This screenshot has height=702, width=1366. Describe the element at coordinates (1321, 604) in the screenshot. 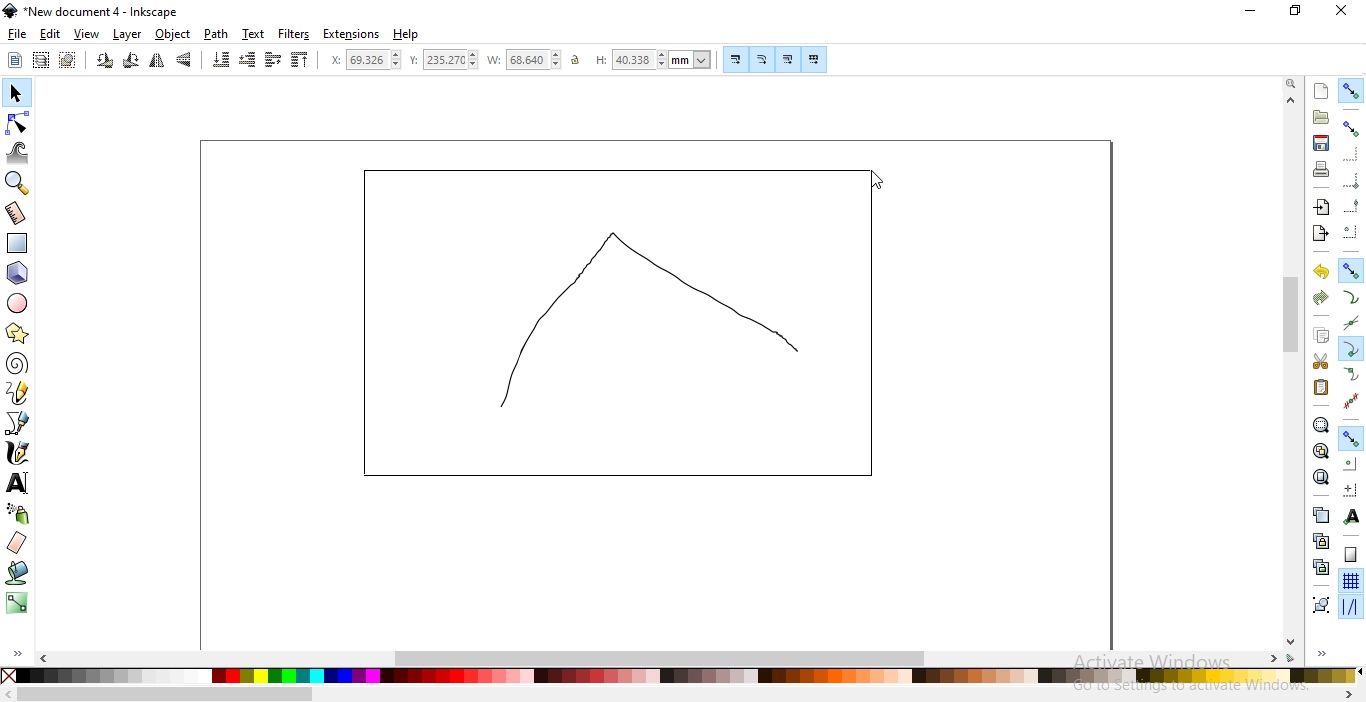

I see `group selected objects` at that location.